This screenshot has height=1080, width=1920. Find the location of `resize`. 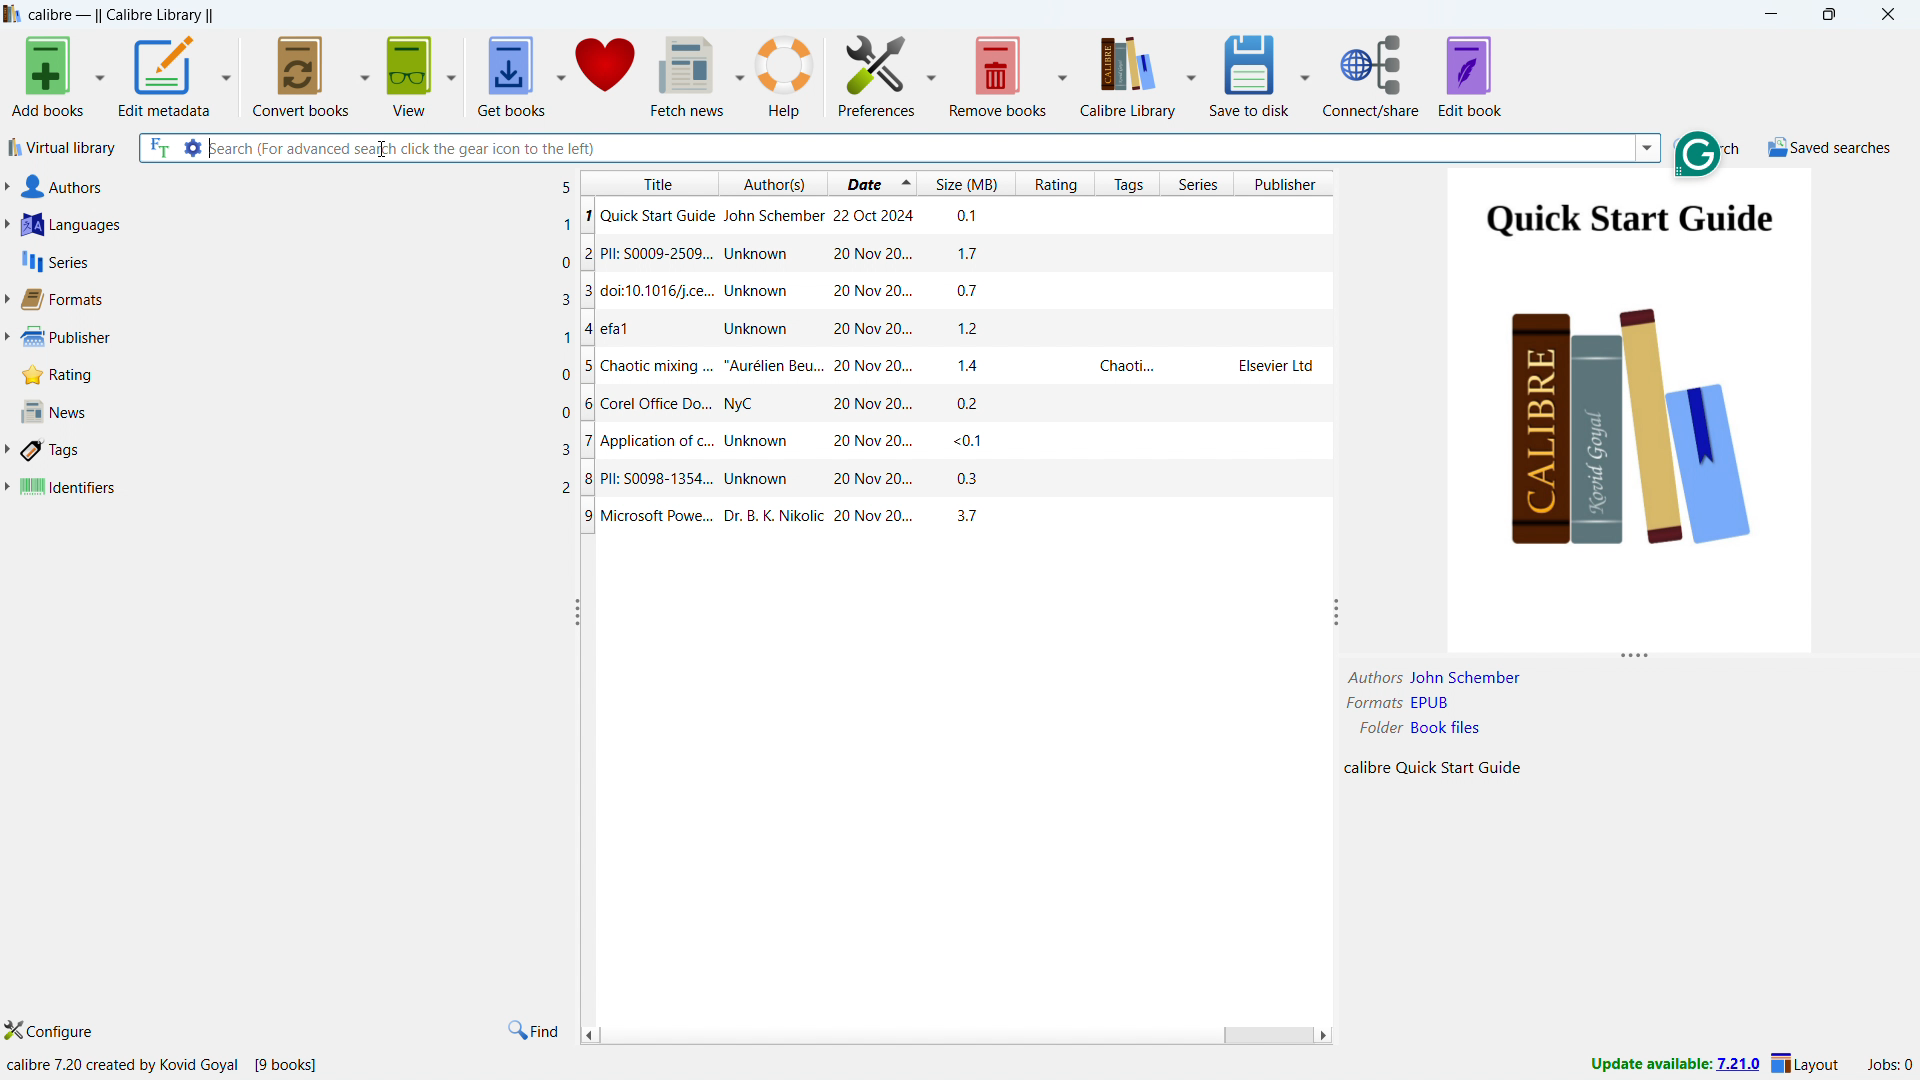

resize is located at coordinates (576, 613).